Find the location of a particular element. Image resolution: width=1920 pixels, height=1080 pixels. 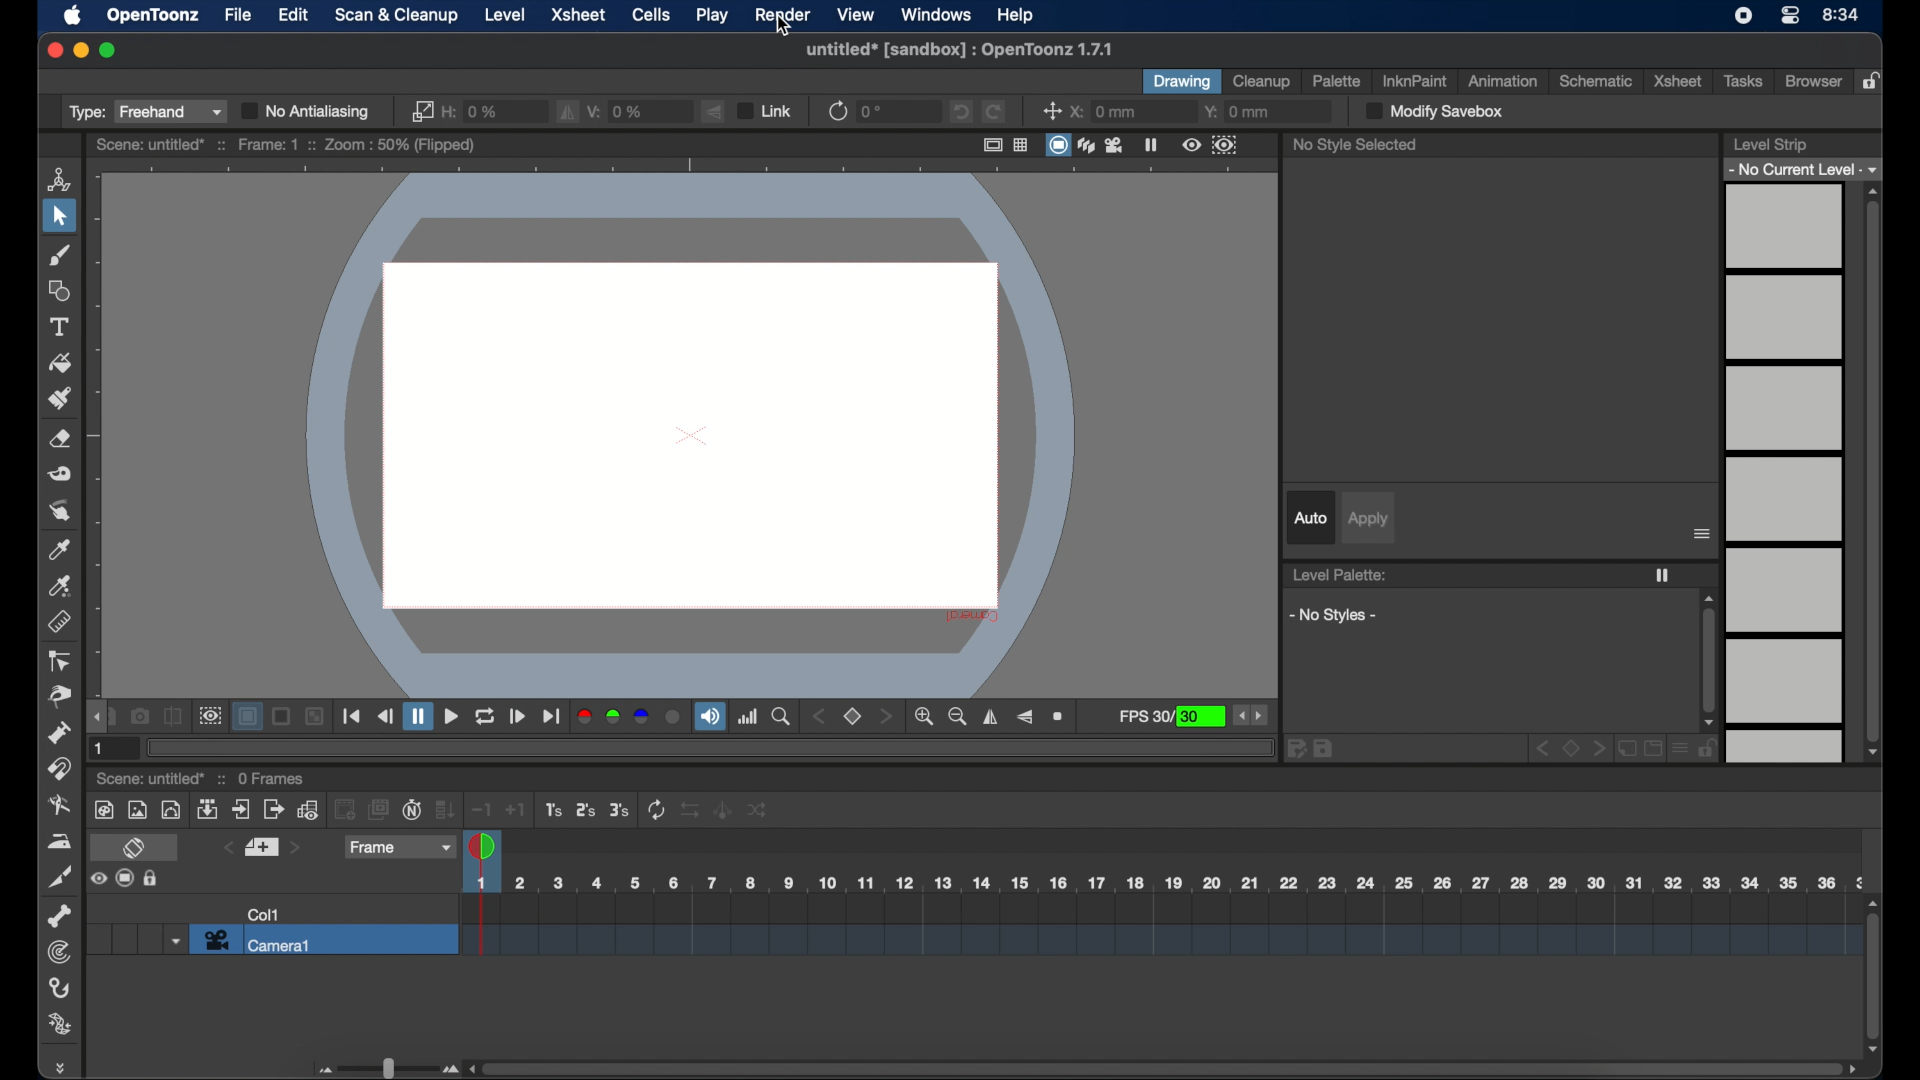

brush tool is located at coordinates (60, 255).